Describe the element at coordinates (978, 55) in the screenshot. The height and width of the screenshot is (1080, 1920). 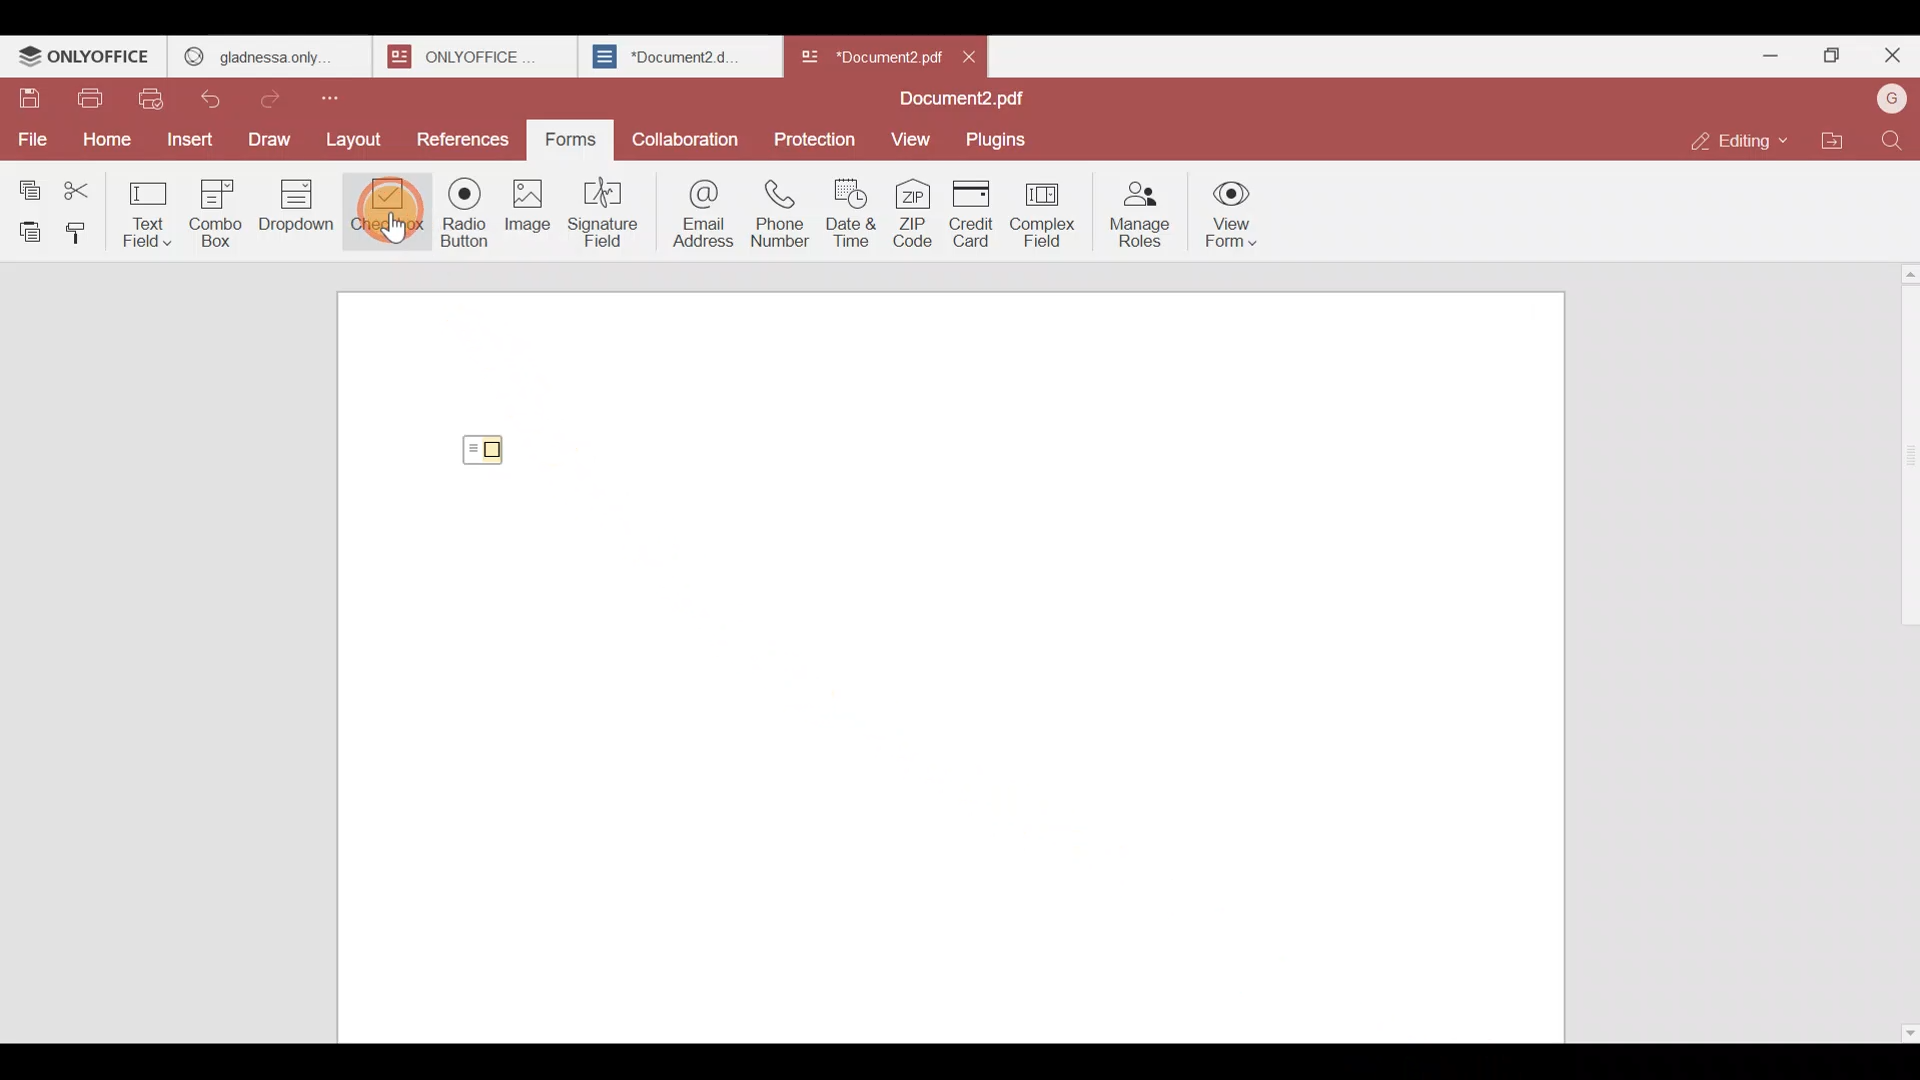
I see `Close` at that location.